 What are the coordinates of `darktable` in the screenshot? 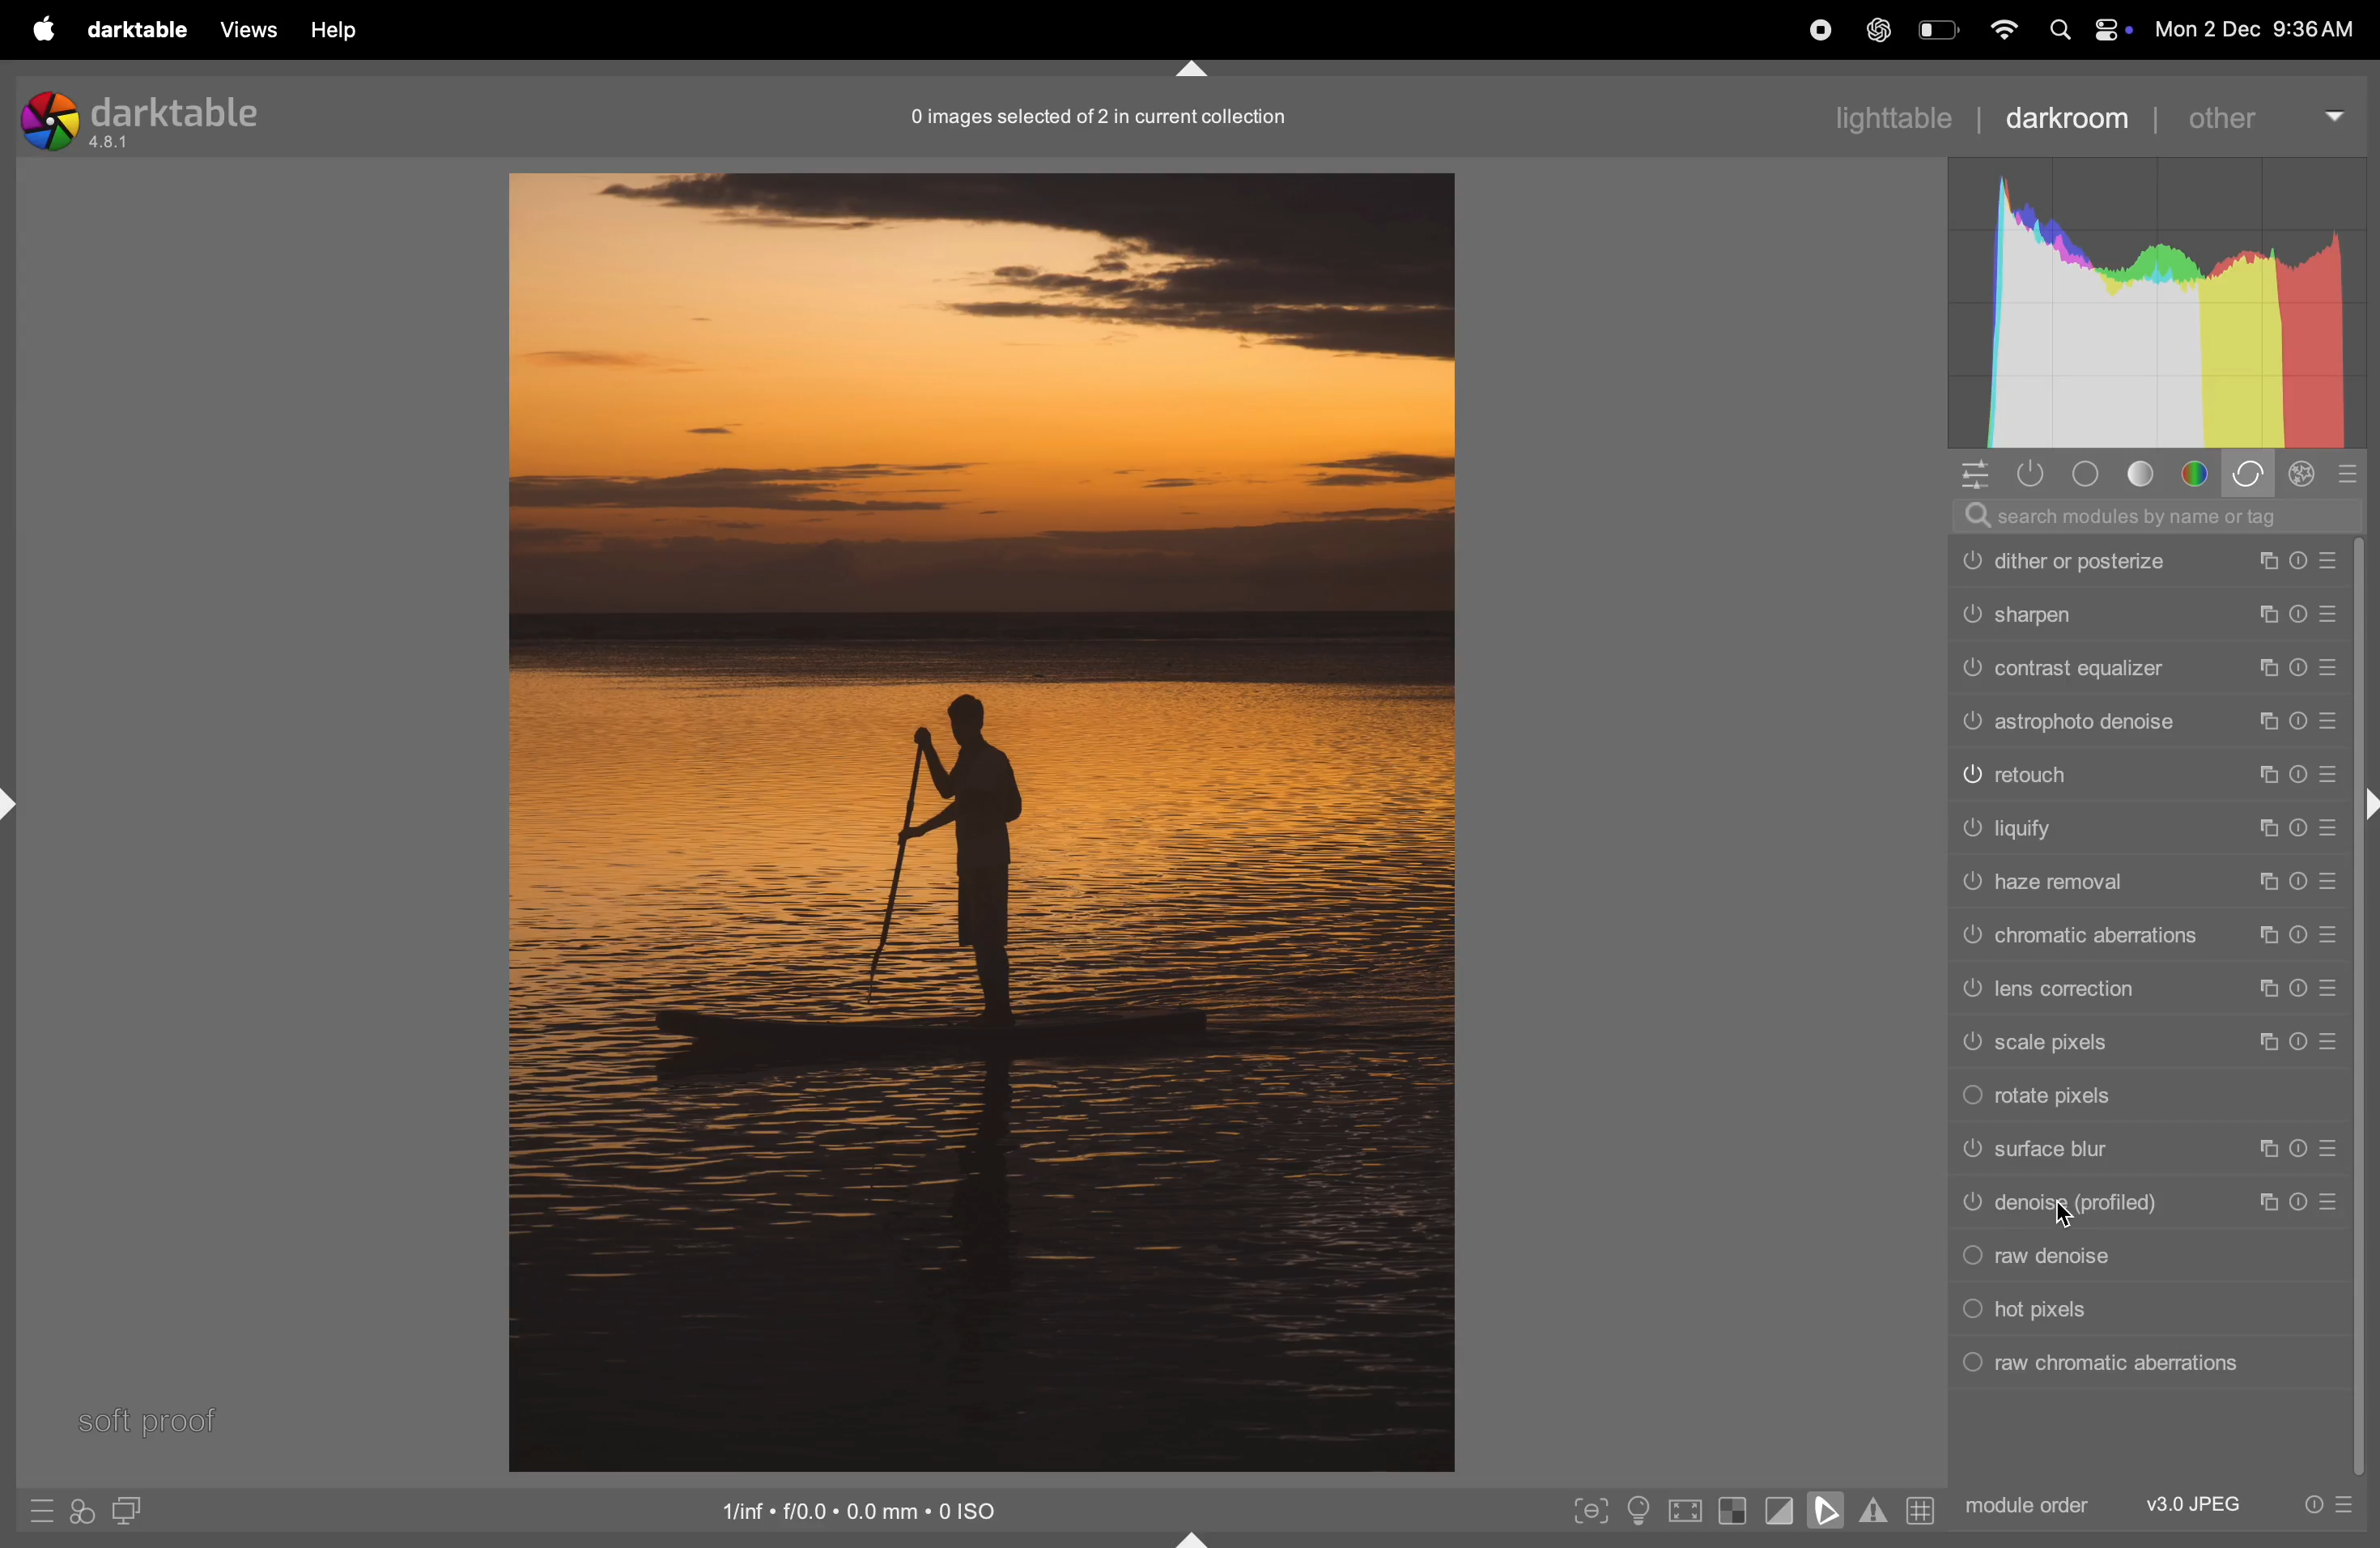 It's located at (134, 30).